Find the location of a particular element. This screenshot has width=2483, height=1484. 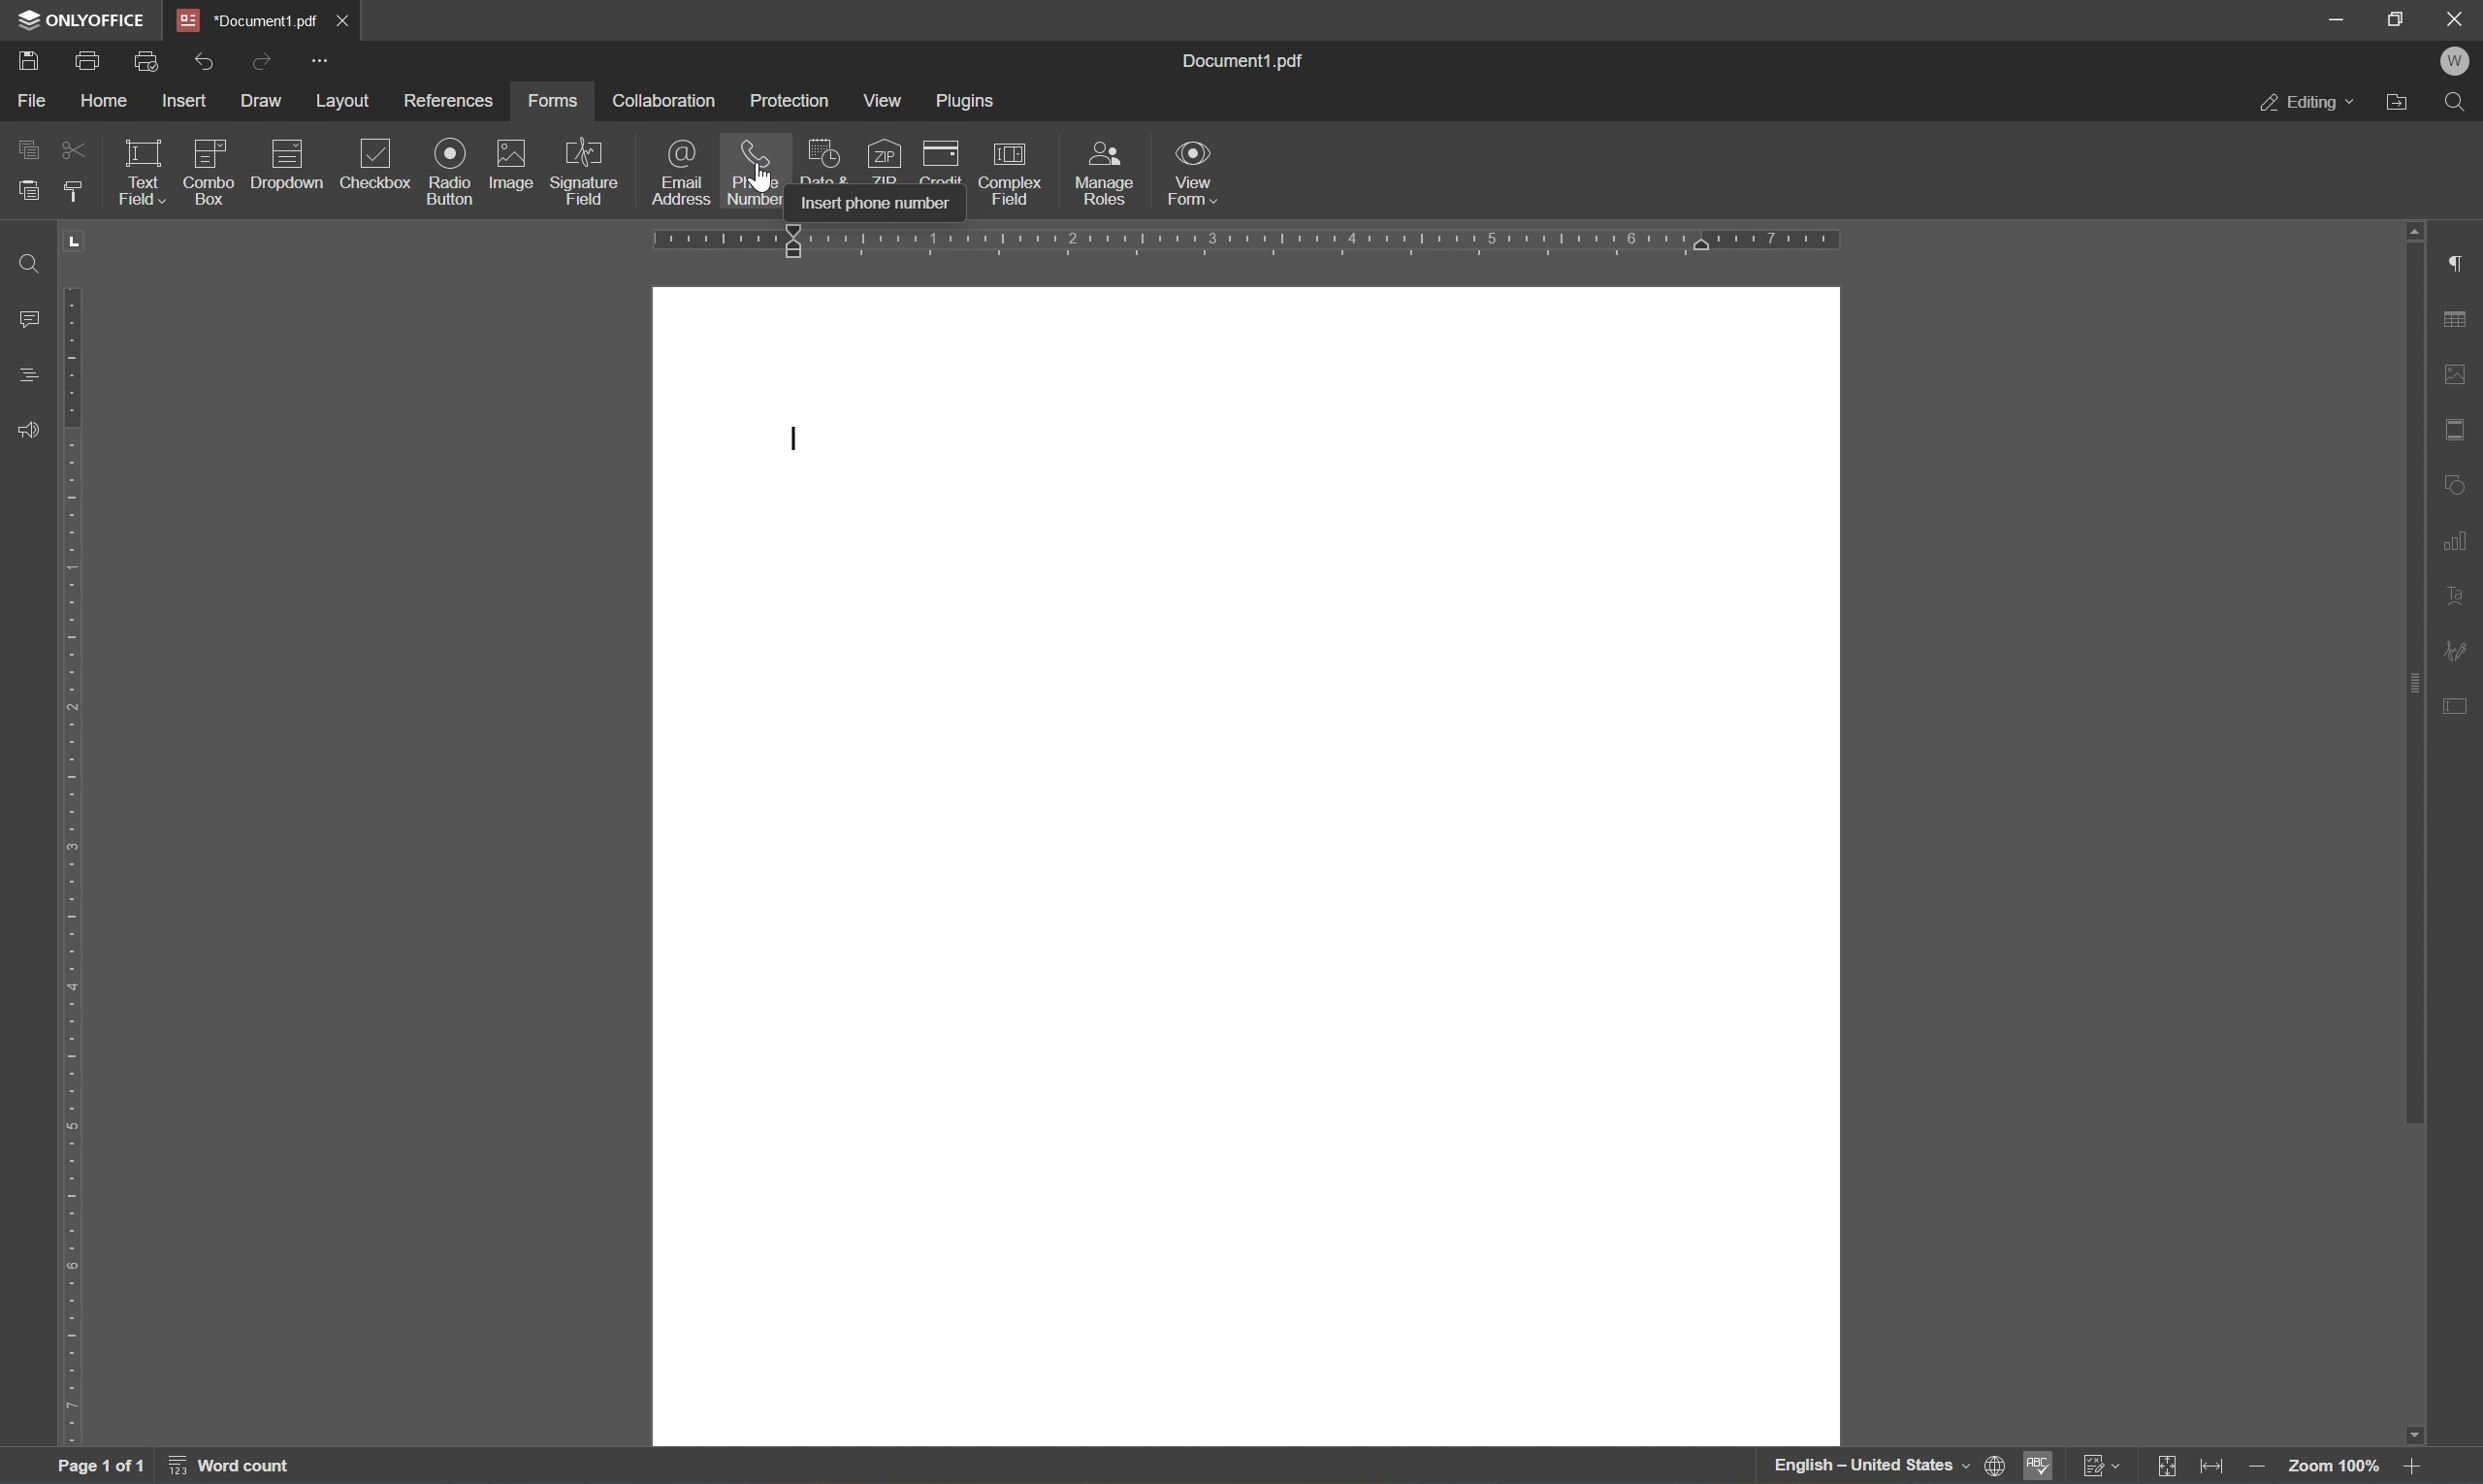

copy style is located at coordinates (76, 188).